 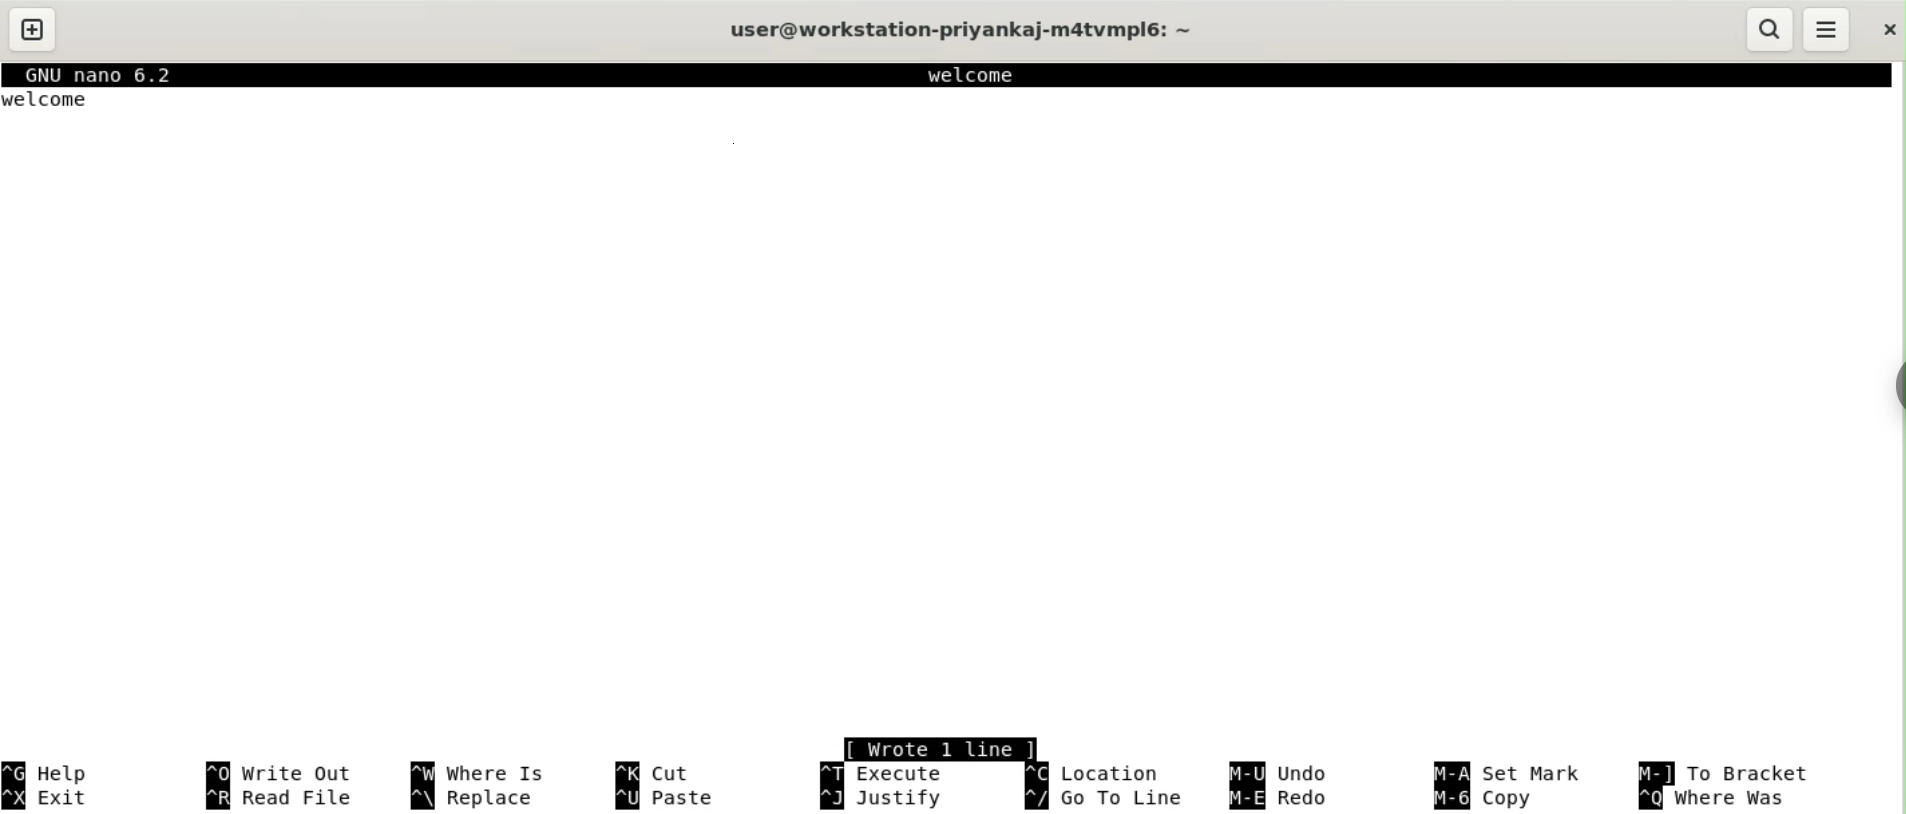 What do you see at coordinates (1490, 800) in the screenshot?
I see `copy` at bounding box center [1490, 800].